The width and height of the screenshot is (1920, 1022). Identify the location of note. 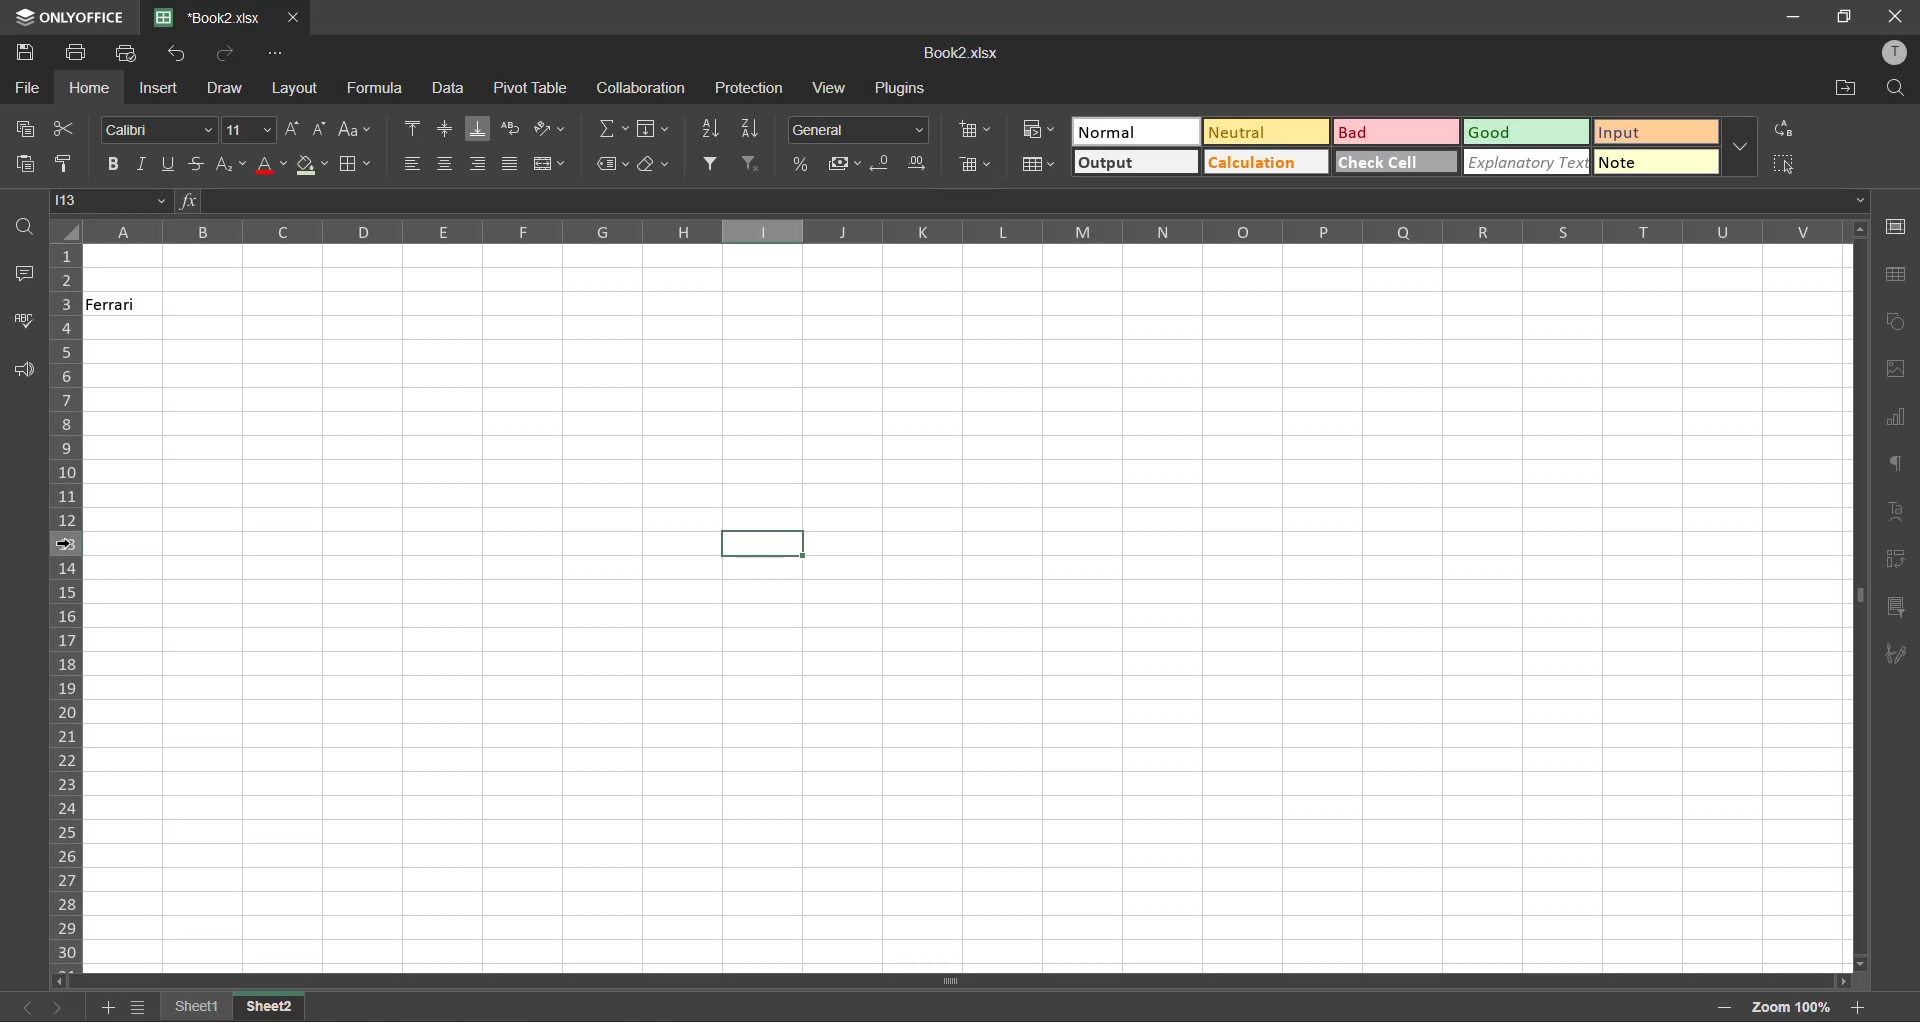
(1653, 160).